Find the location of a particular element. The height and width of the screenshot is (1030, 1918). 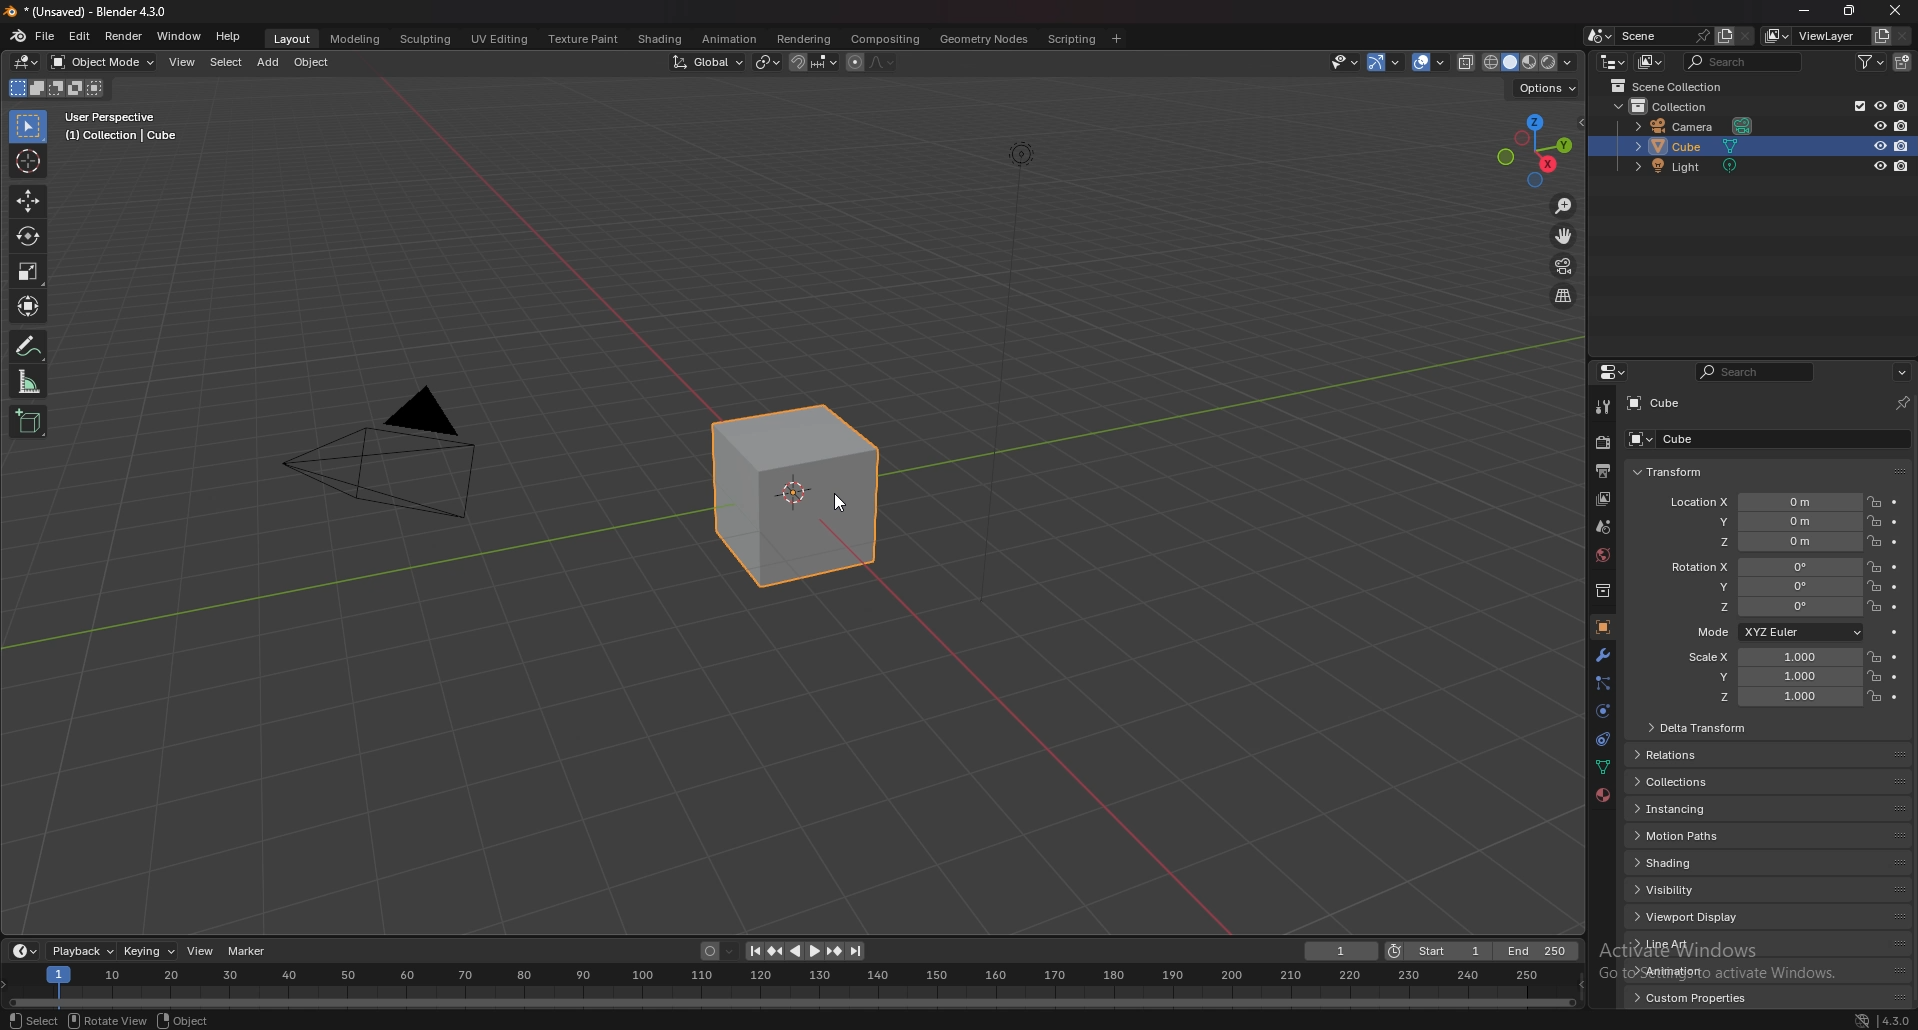

lighting is located at coordinates (1026, 155).